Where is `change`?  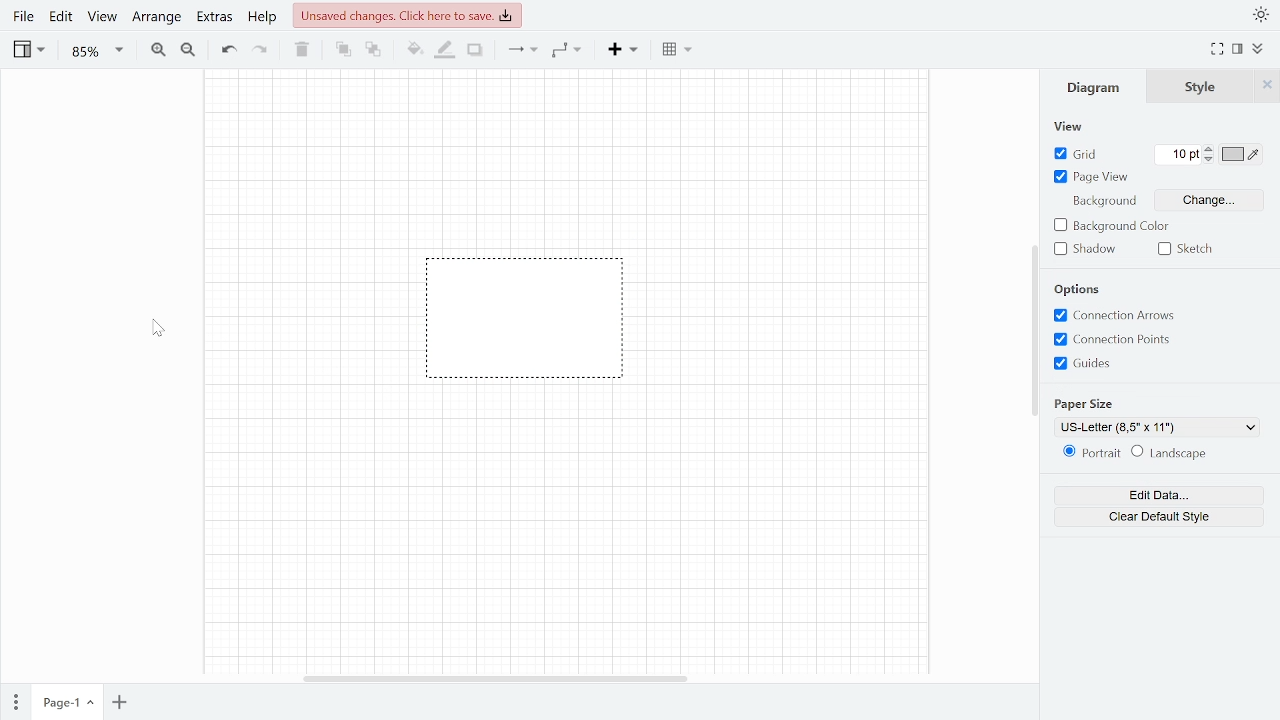 change is located at coordinates (1192, 200).